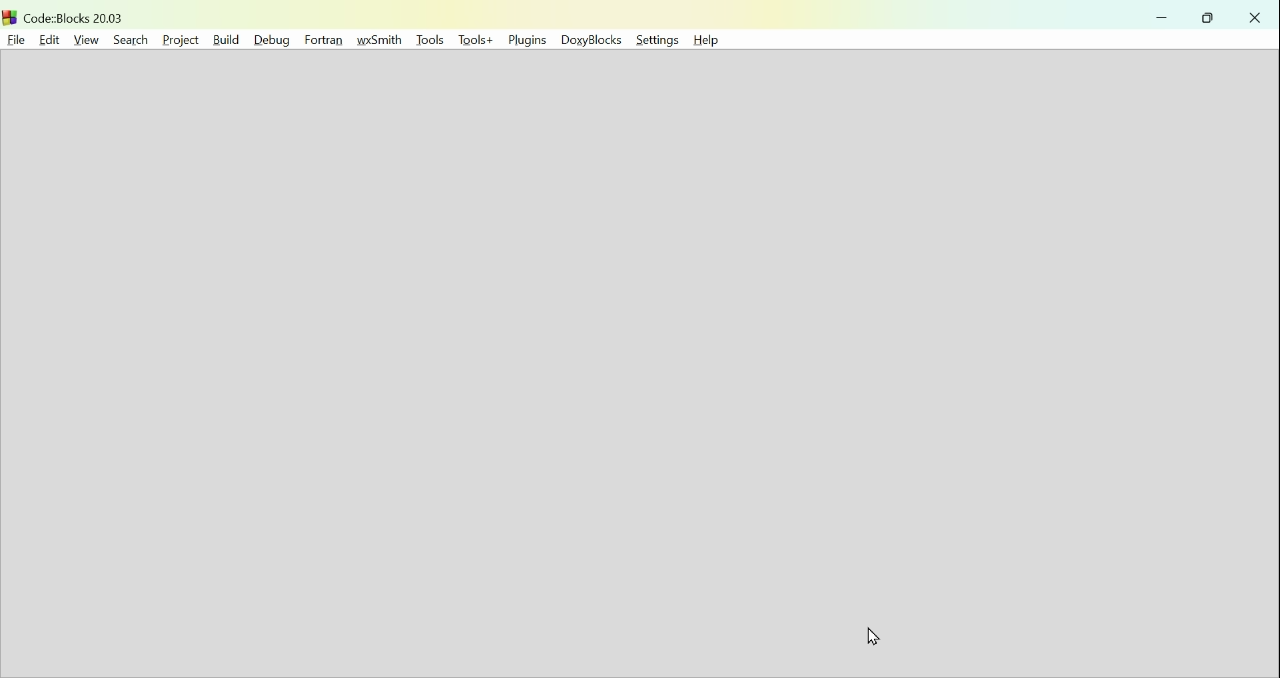 The image size is (1280, 678). Describe the element at coordinates (592, 42) in the screenshot. I see `Doxyblocks` at that location.